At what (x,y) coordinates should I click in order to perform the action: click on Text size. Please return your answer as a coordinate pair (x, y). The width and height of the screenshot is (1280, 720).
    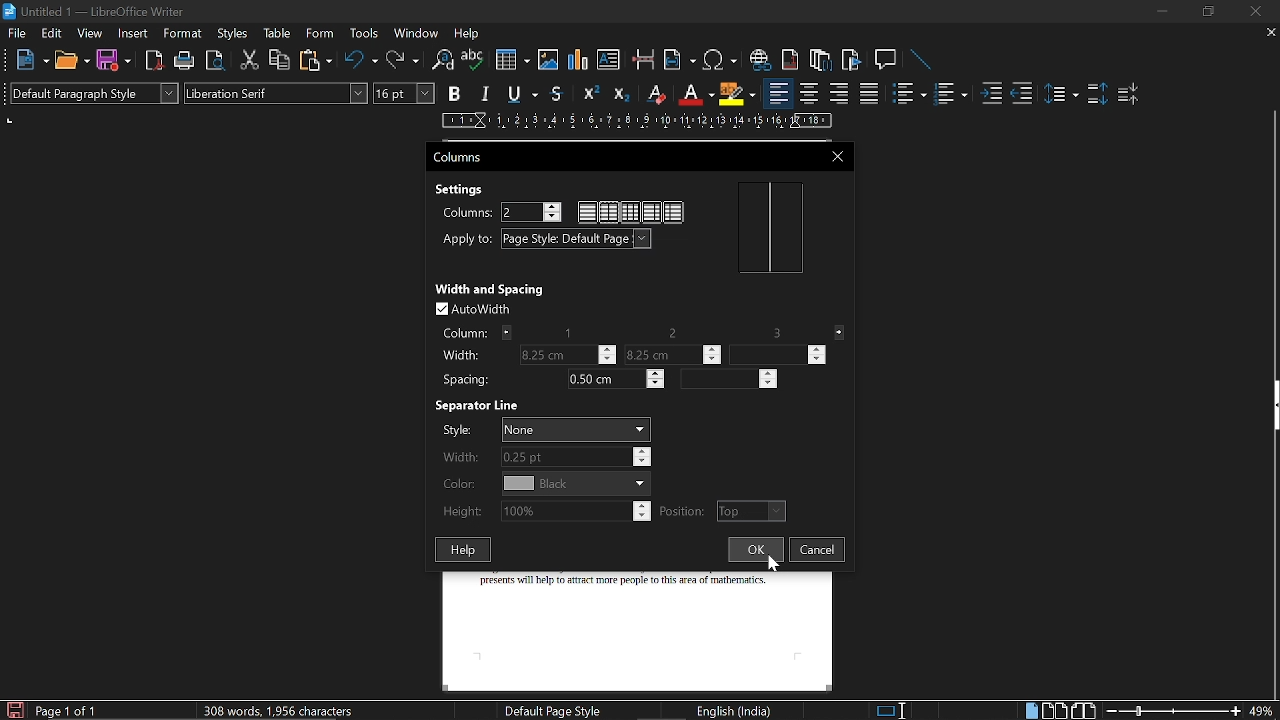
    Looking at the image, I should click on (403, 93).